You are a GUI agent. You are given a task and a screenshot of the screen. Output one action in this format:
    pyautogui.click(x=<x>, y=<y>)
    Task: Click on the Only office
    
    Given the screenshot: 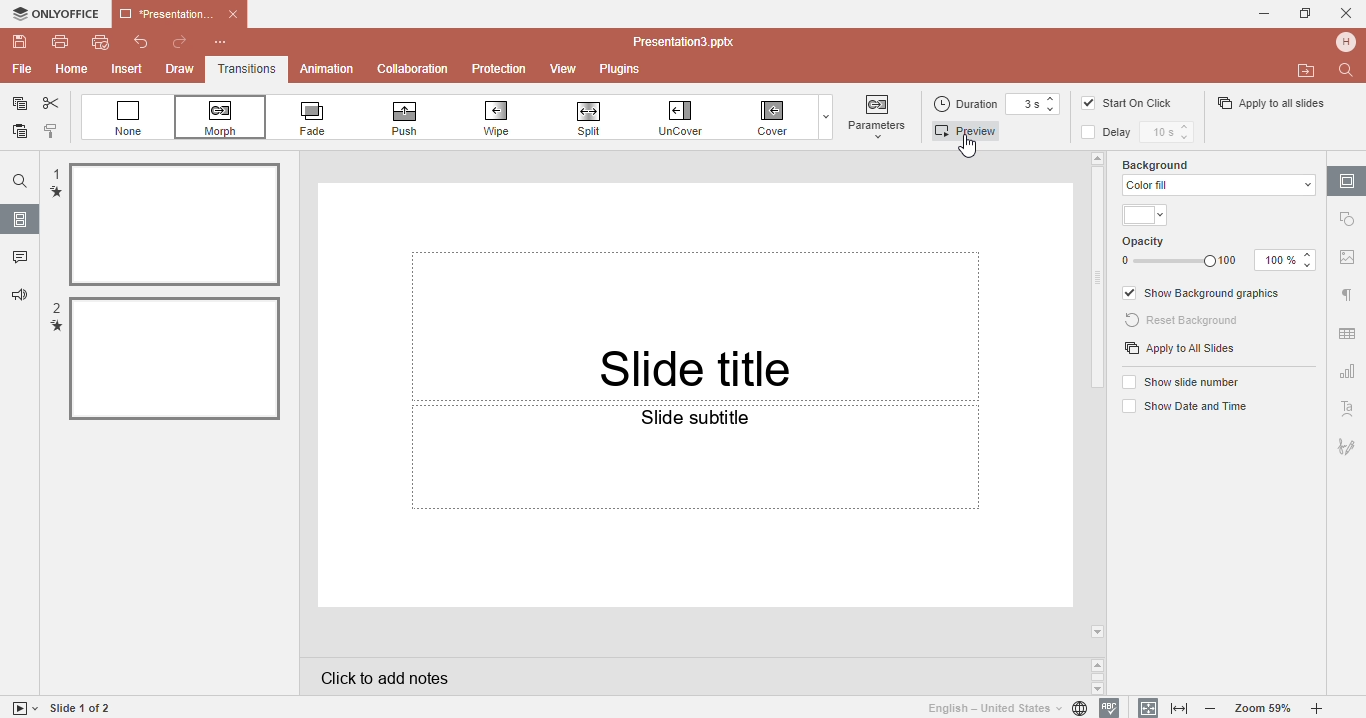 What is the action you would take?
    pyautogui.click(x=54, y=14)
    